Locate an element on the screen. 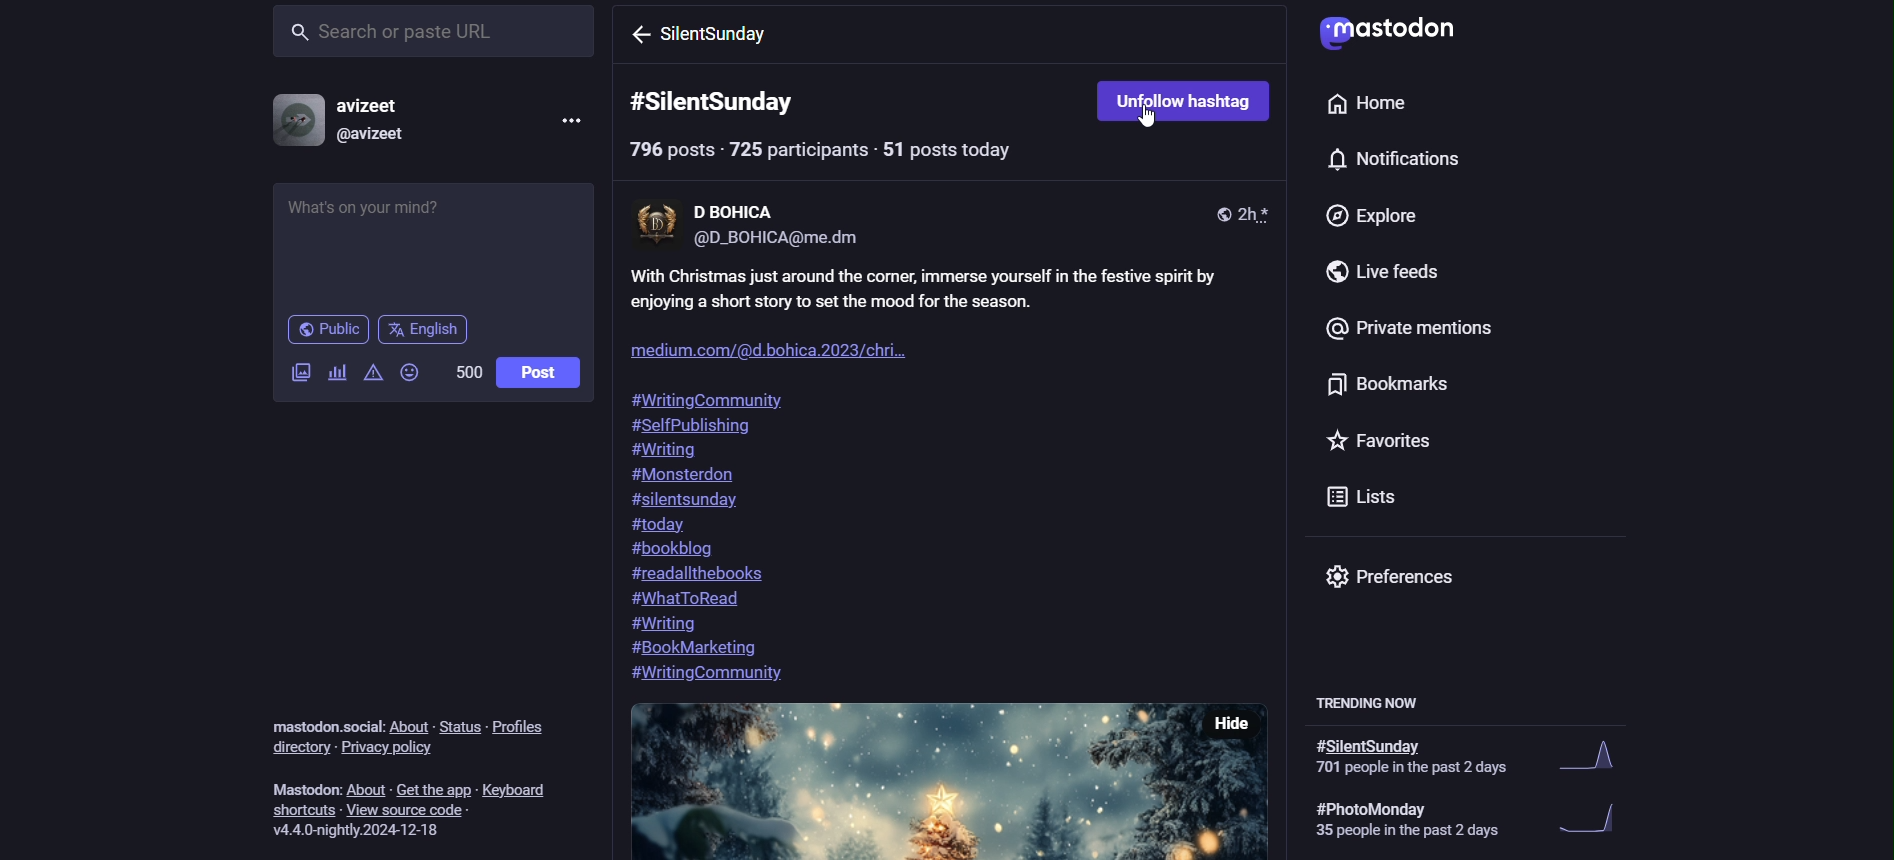 The height and width of the screenshot is (860, 1894). other post picture is located at coordinates (908, 778).